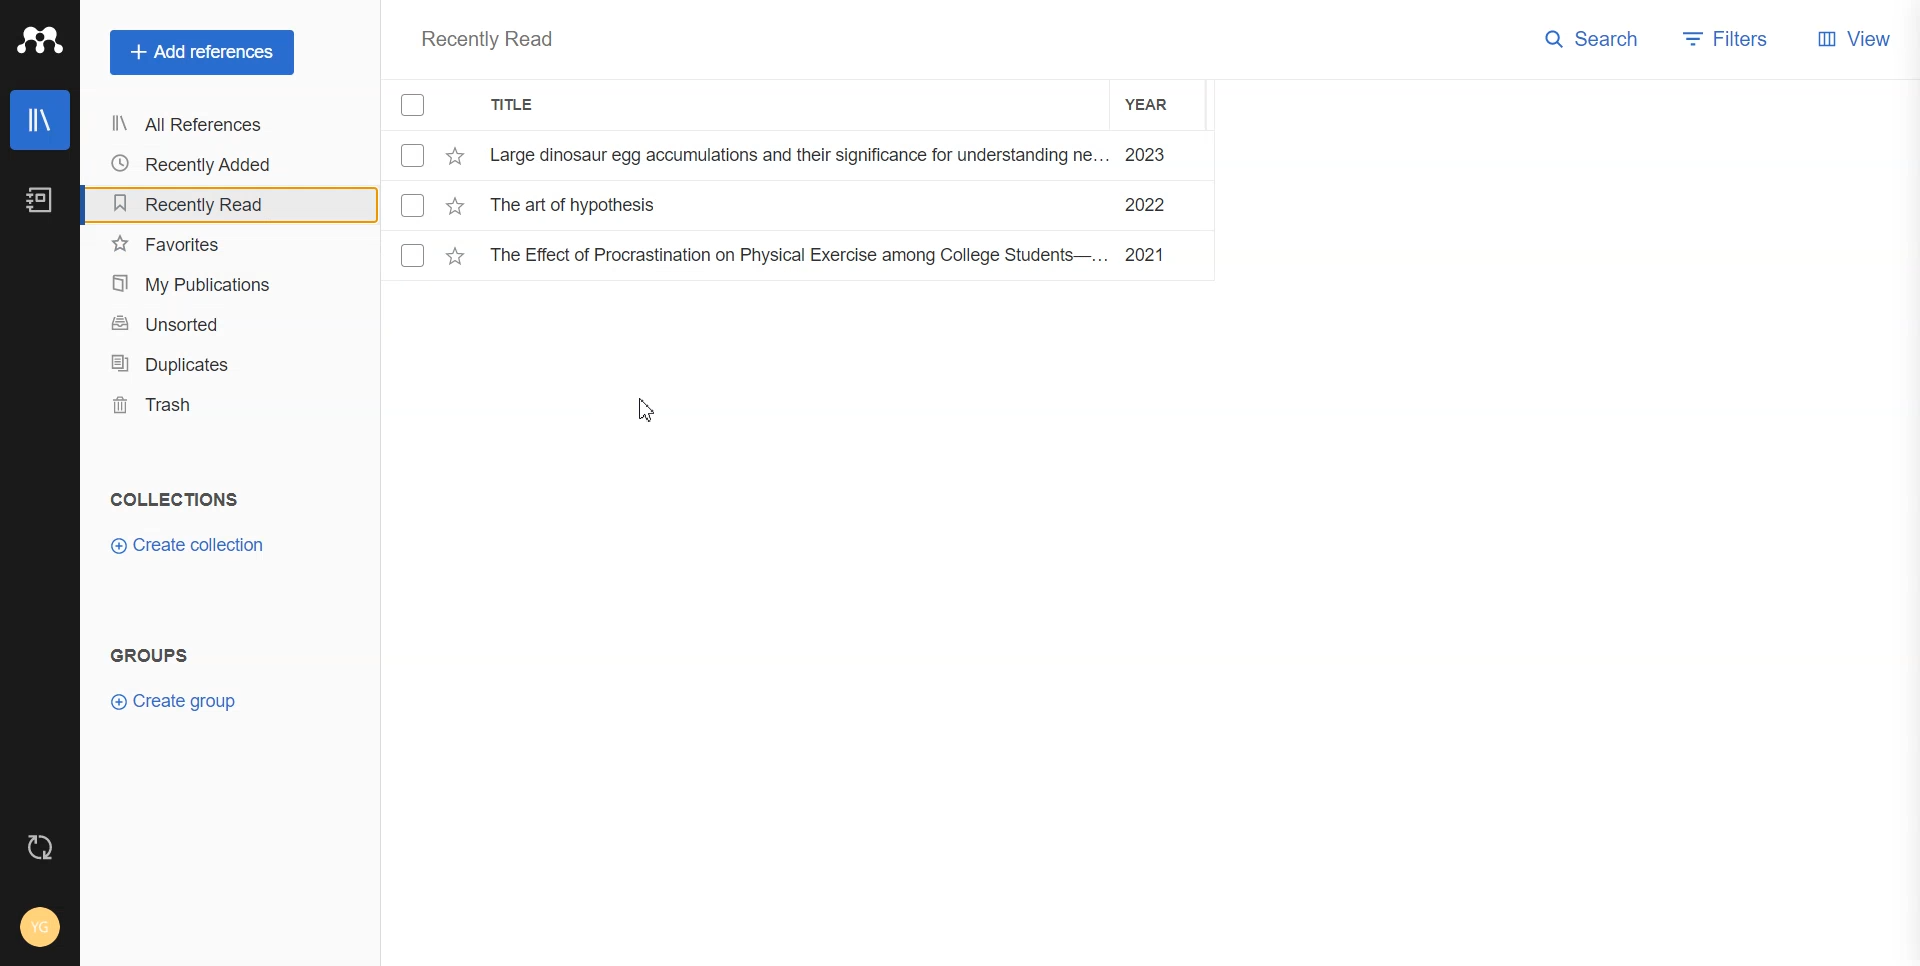 The image size is (1920, 966). Describe the element at coordinates (799, 155) in the screenshot. I see `File` at that location.